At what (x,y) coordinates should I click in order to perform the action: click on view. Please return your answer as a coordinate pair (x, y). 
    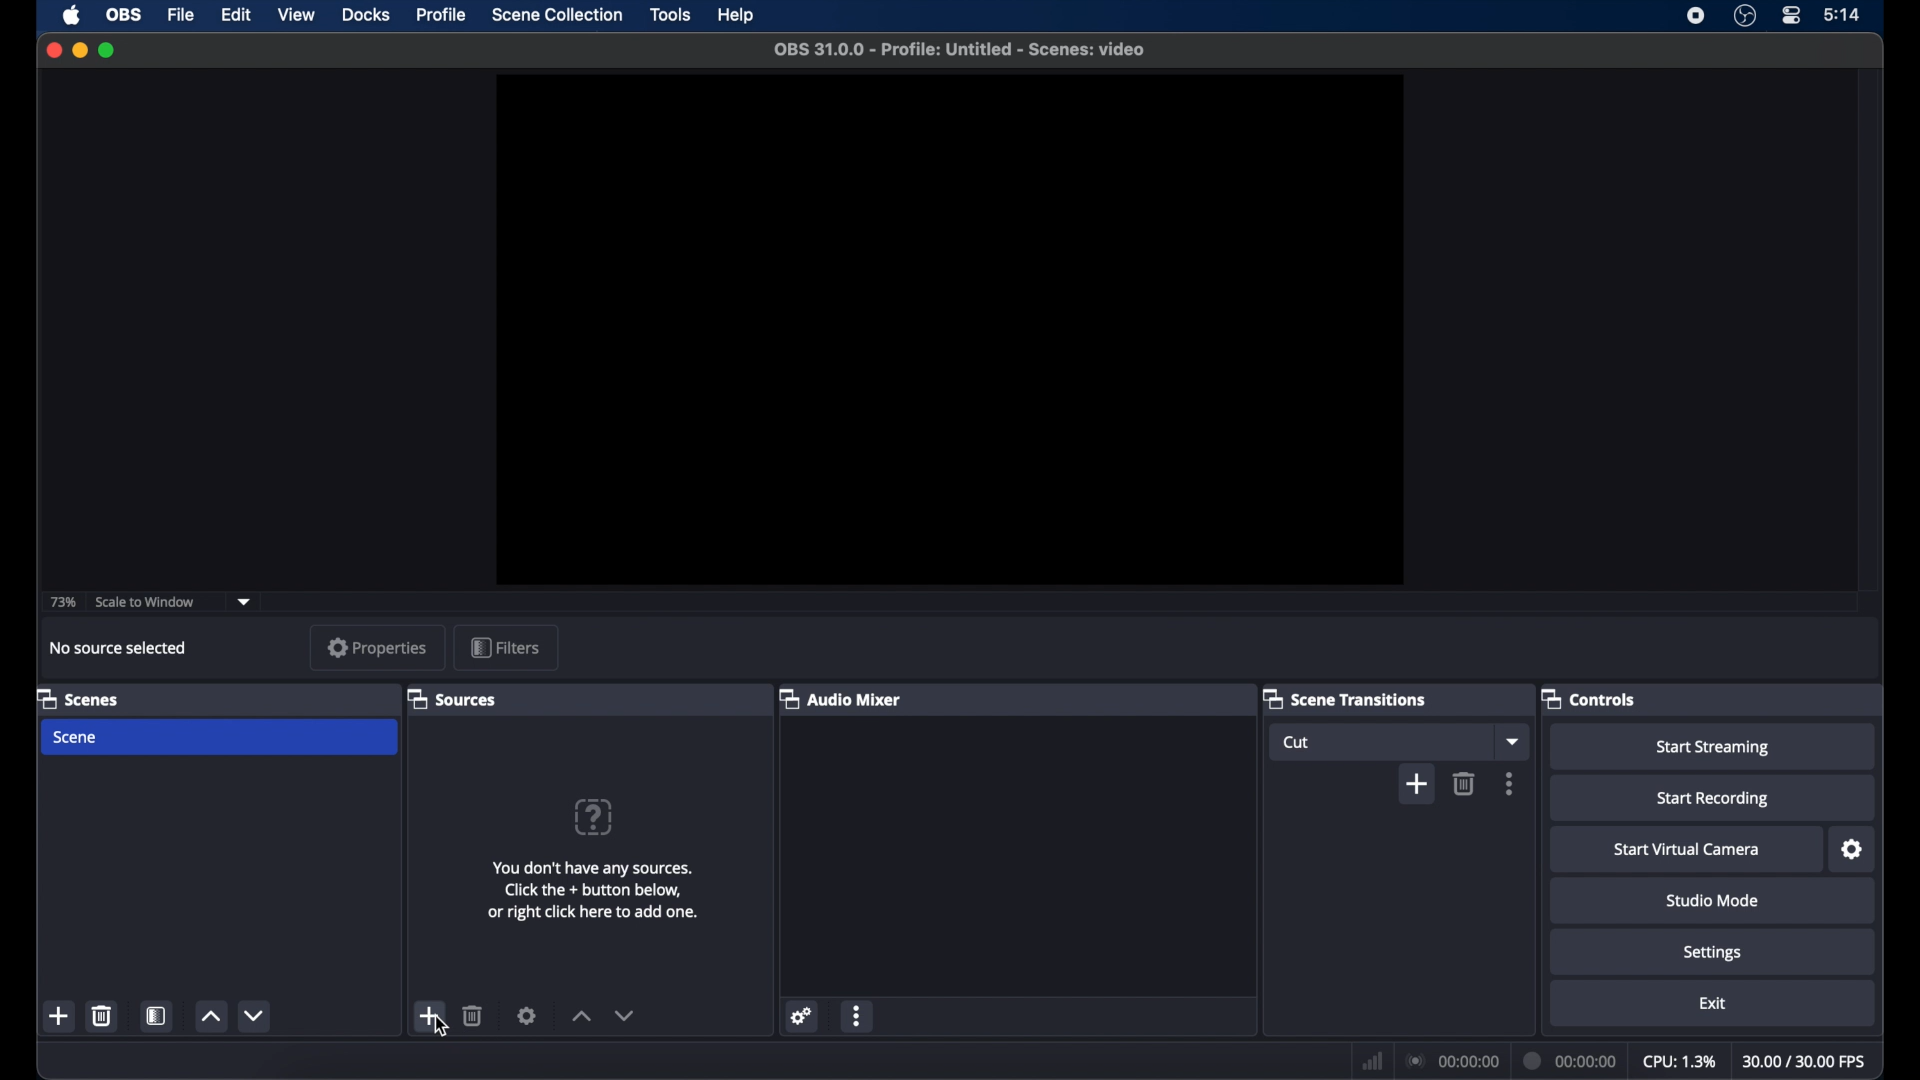
    Looking at the image, I should click on (295, 14).